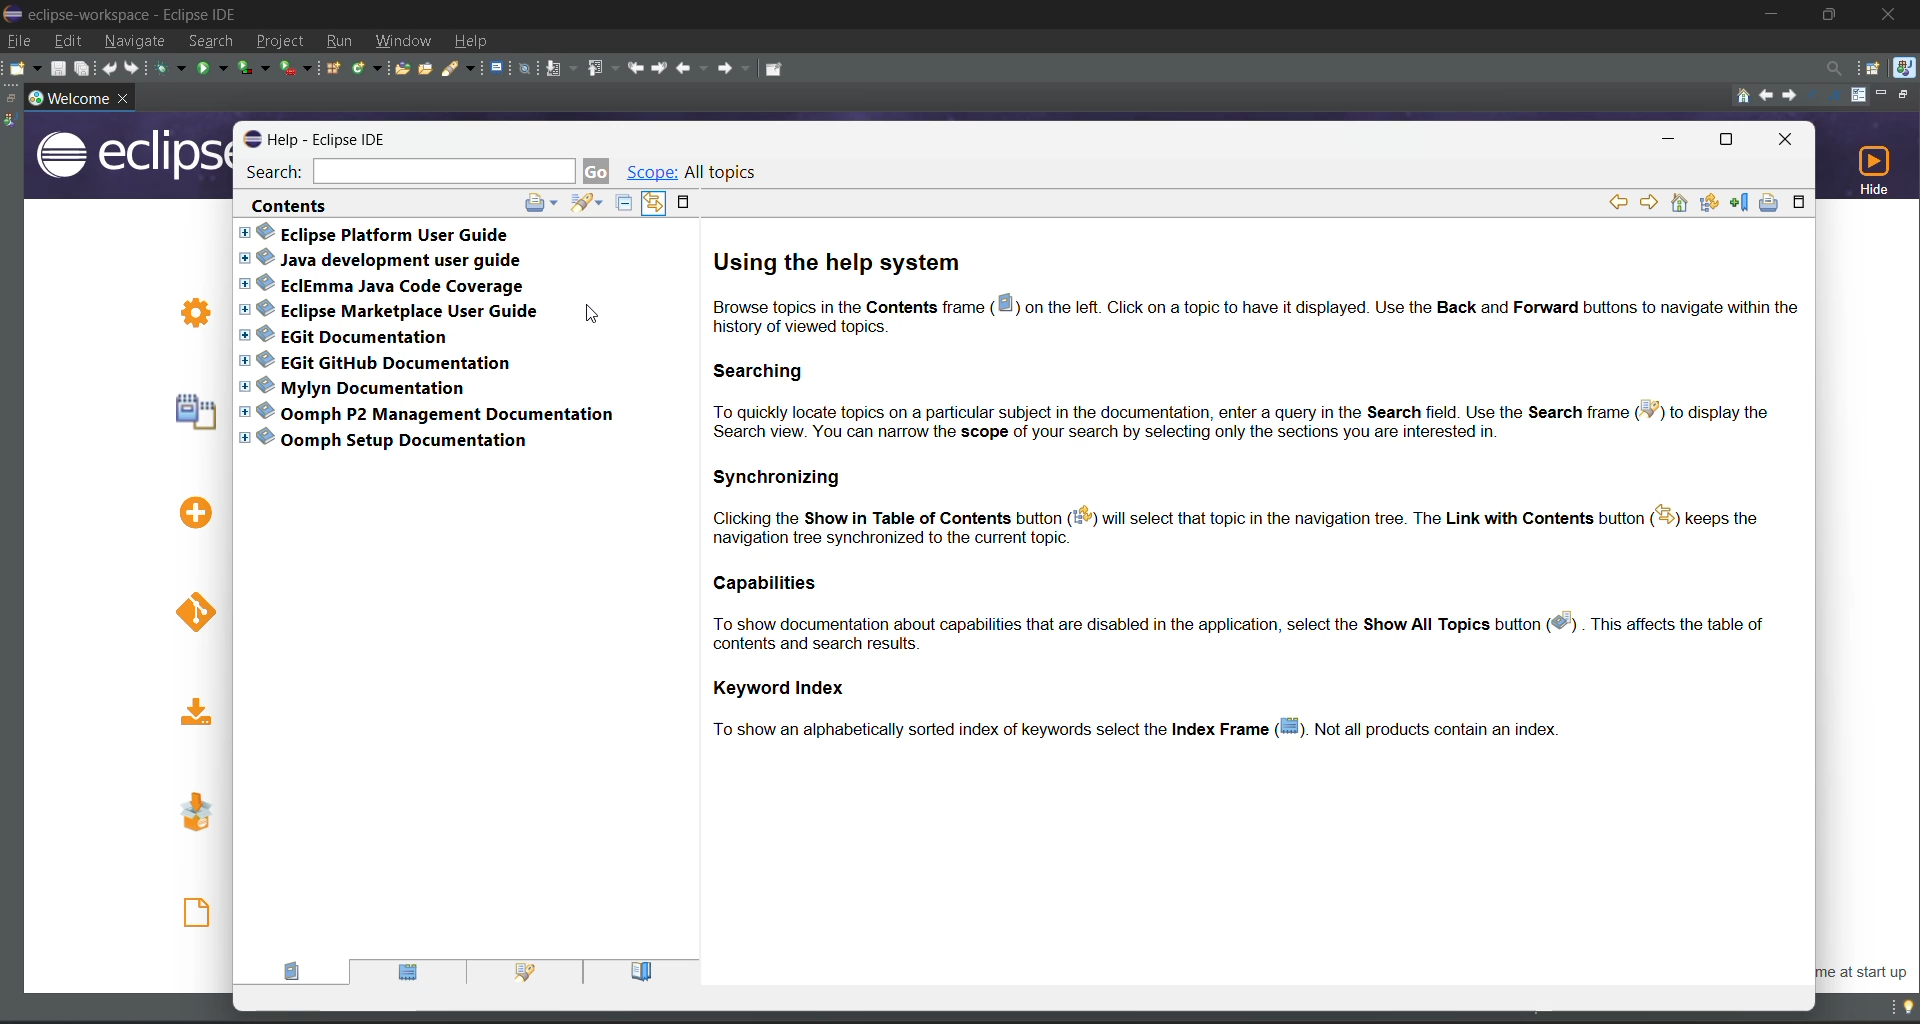 The image size is (1920, 1024). I want to click on redo, so click(132, 65).